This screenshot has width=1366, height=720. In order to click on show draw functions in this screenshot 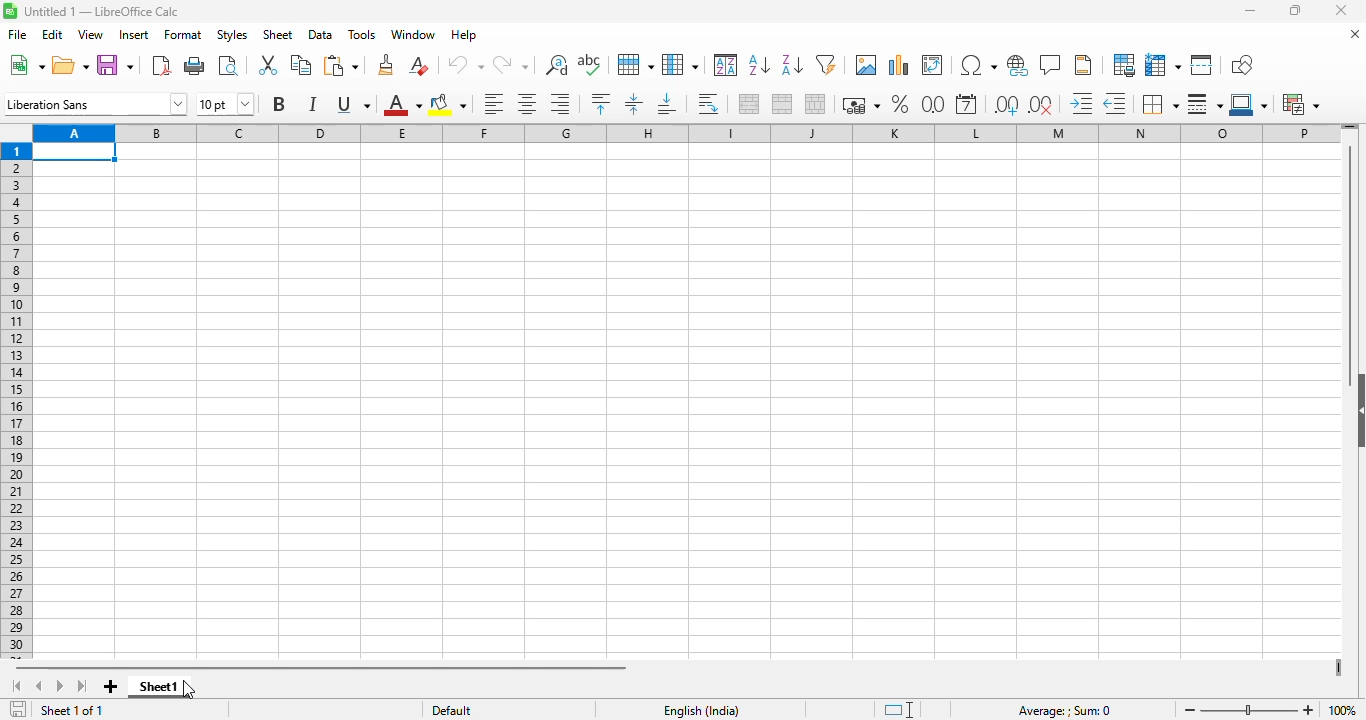, I will do `click(1242, 65)`.